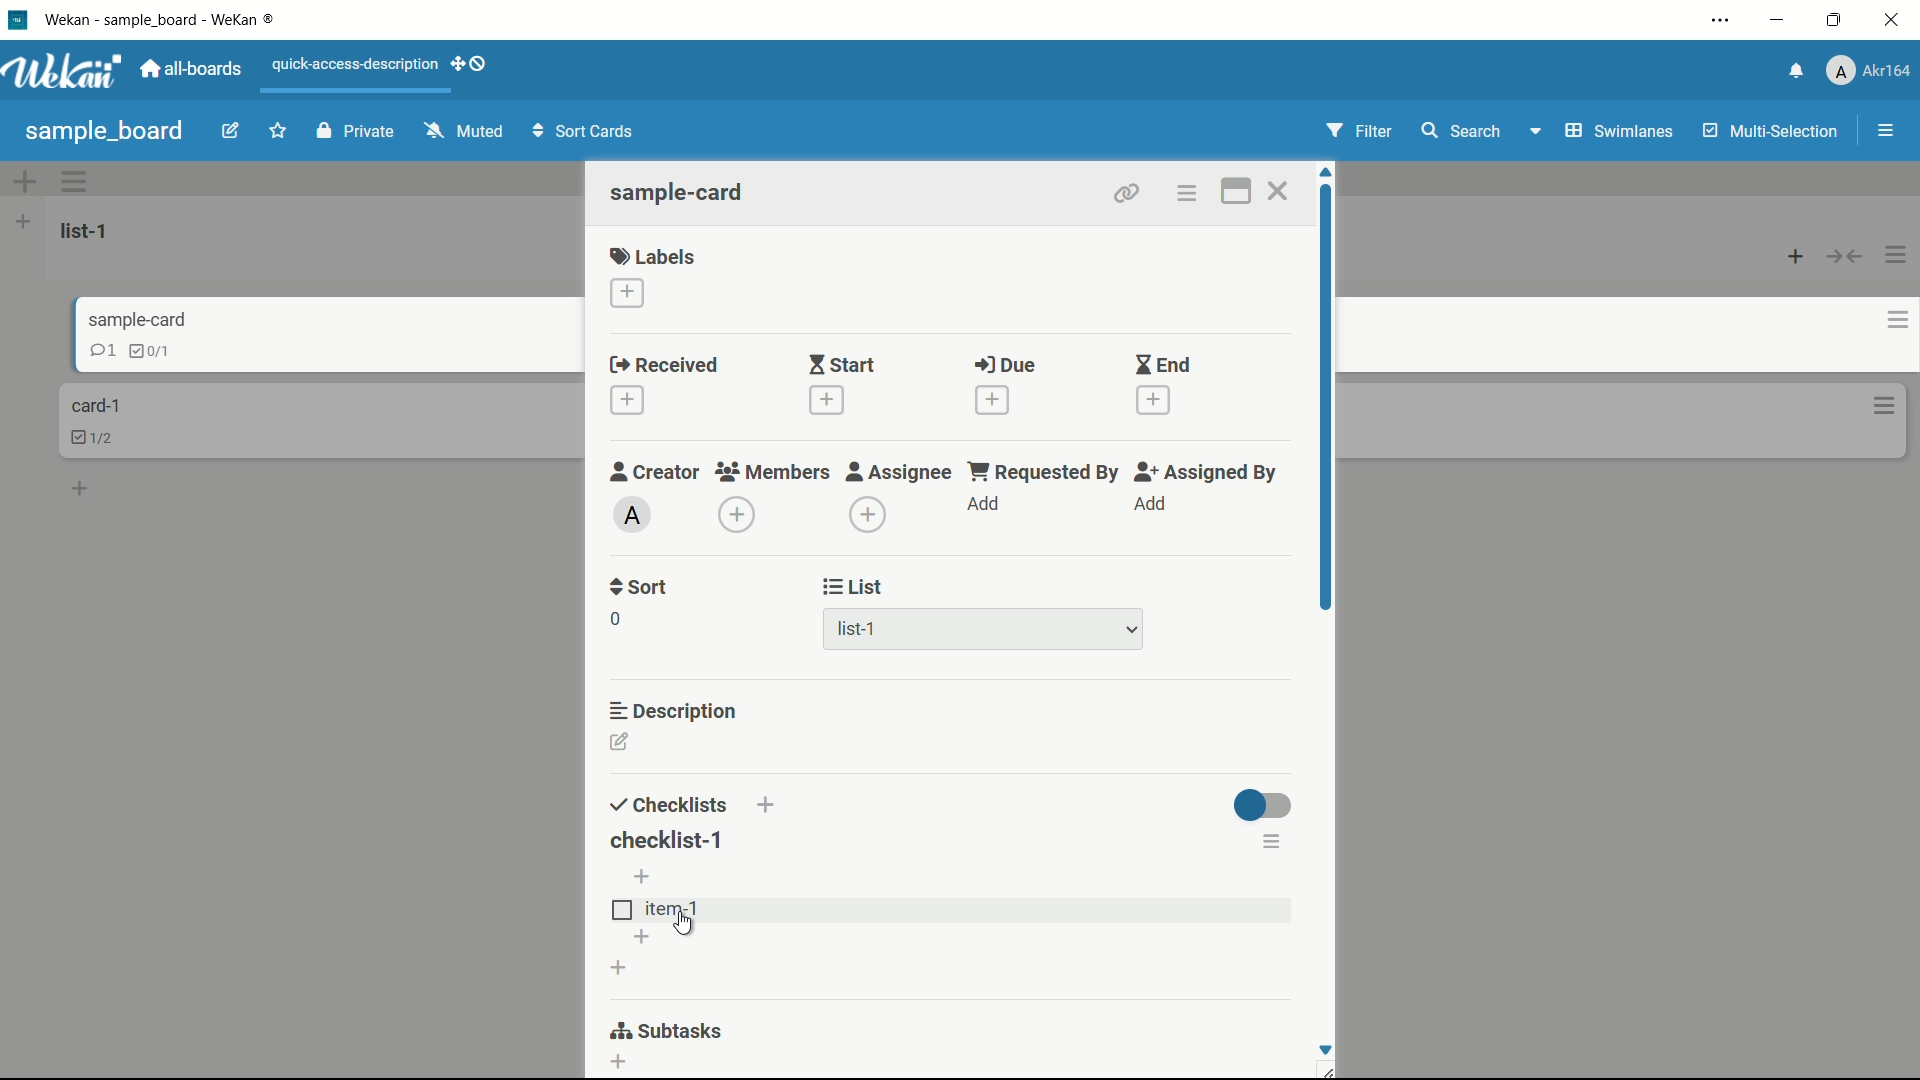 The image size is (1920, 1080). I want to click on search, so click(1461, 130).